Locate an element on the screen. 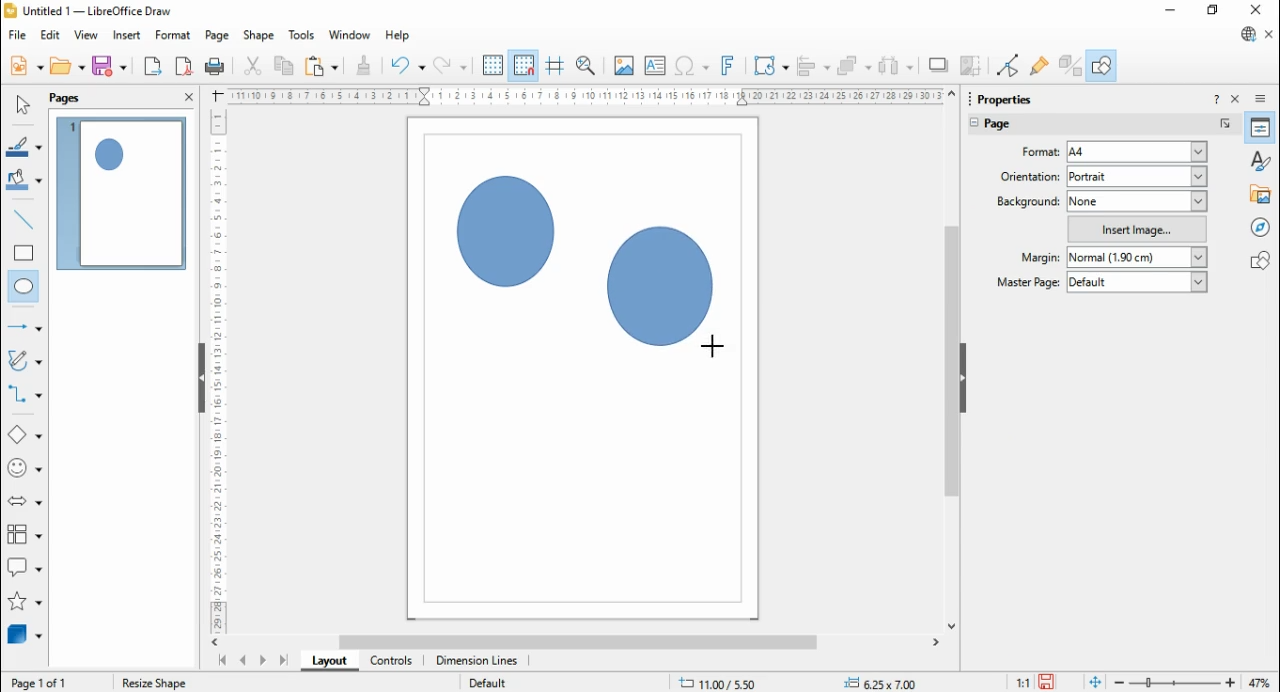  toggle extrusions is located at coordinates (1070, 65).